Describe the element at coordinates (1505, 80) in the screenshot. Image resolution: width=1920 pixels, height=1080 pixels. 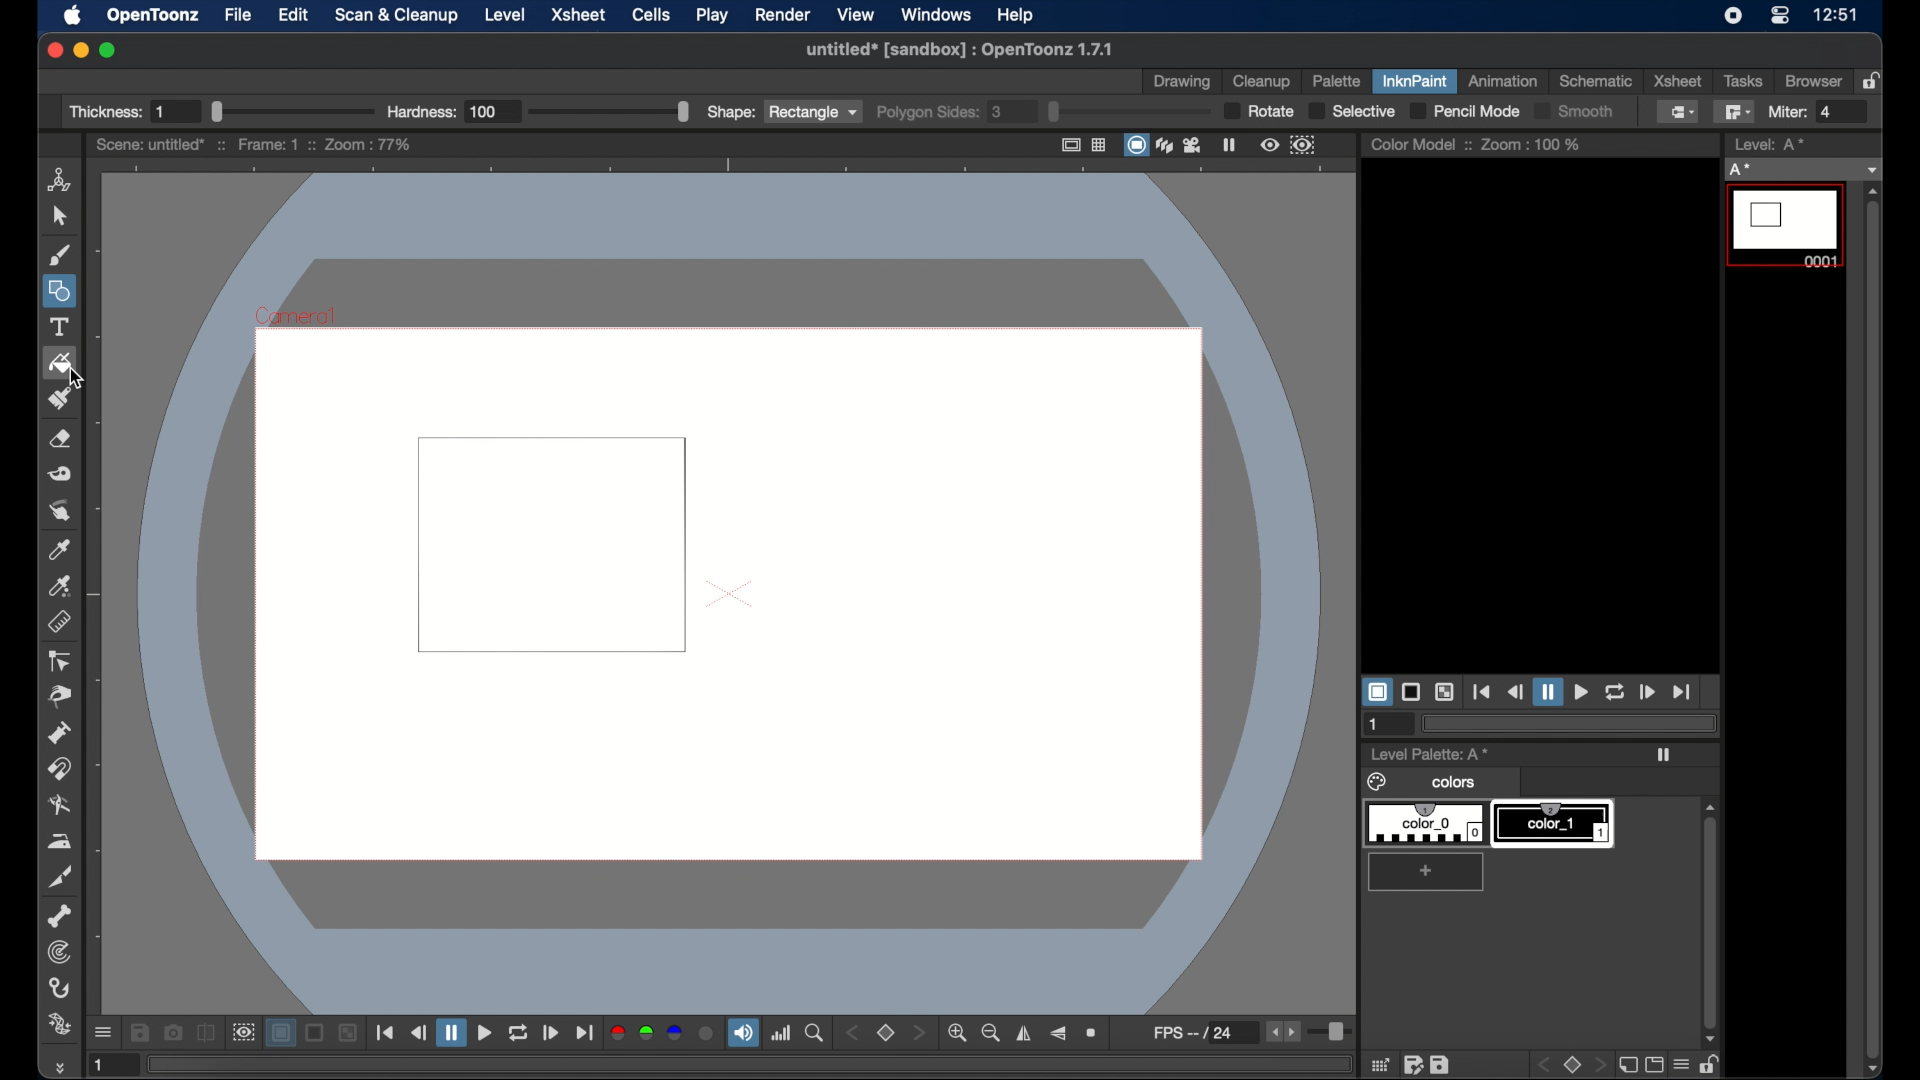
I see `animation` at that location.